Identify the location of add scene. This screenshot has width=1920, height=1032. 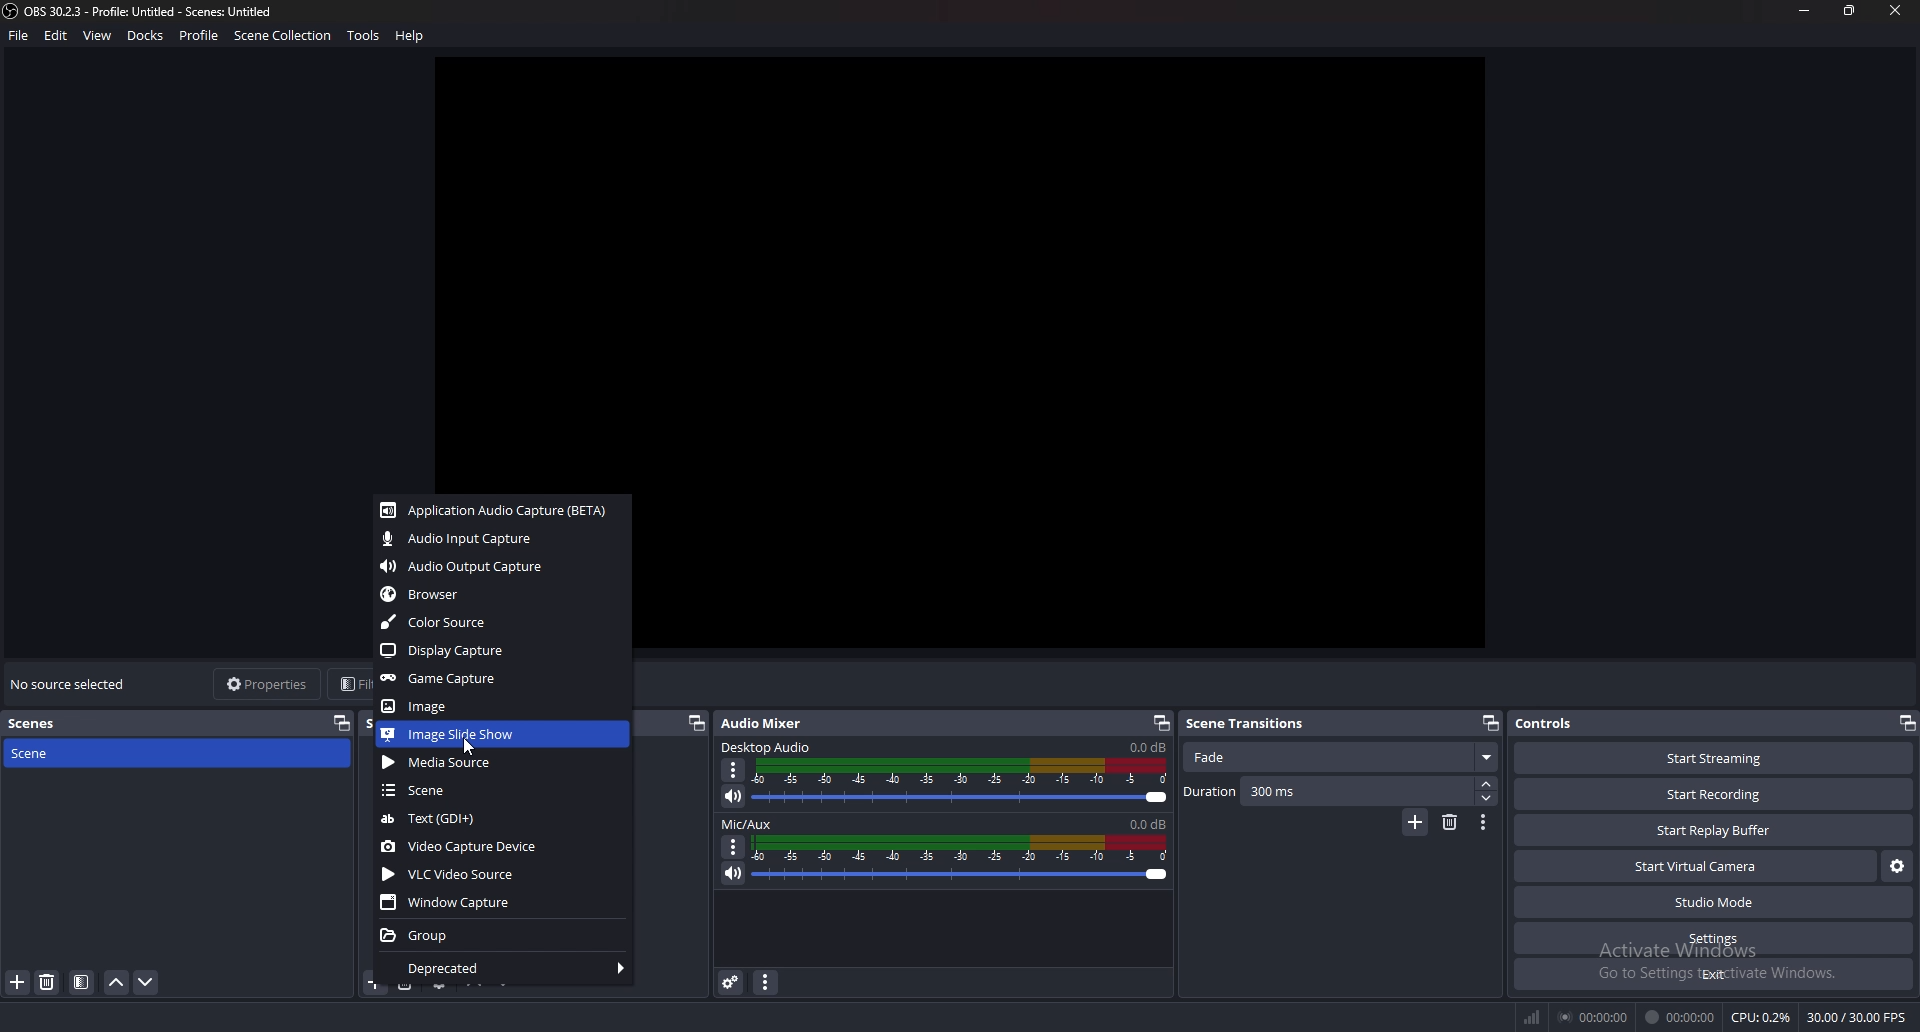
(19, 983).